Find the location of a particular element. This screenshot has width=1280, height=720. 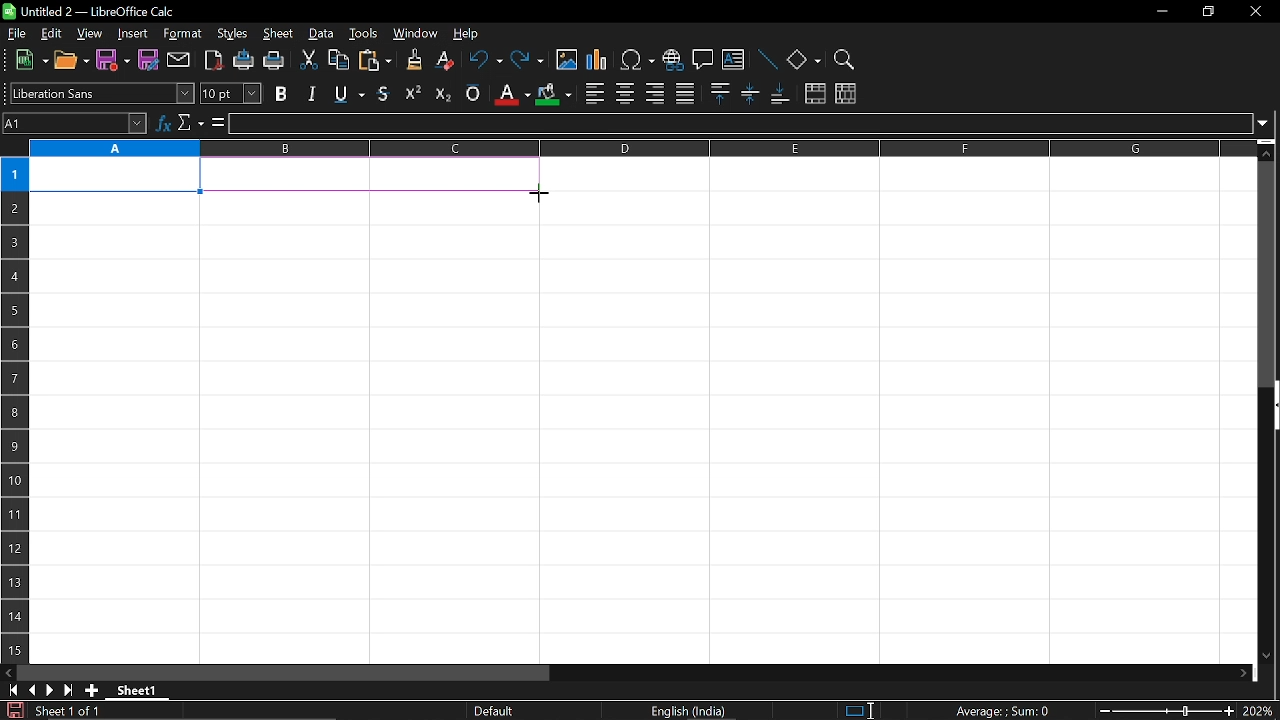

print directly is located at coordinates (242, 61).